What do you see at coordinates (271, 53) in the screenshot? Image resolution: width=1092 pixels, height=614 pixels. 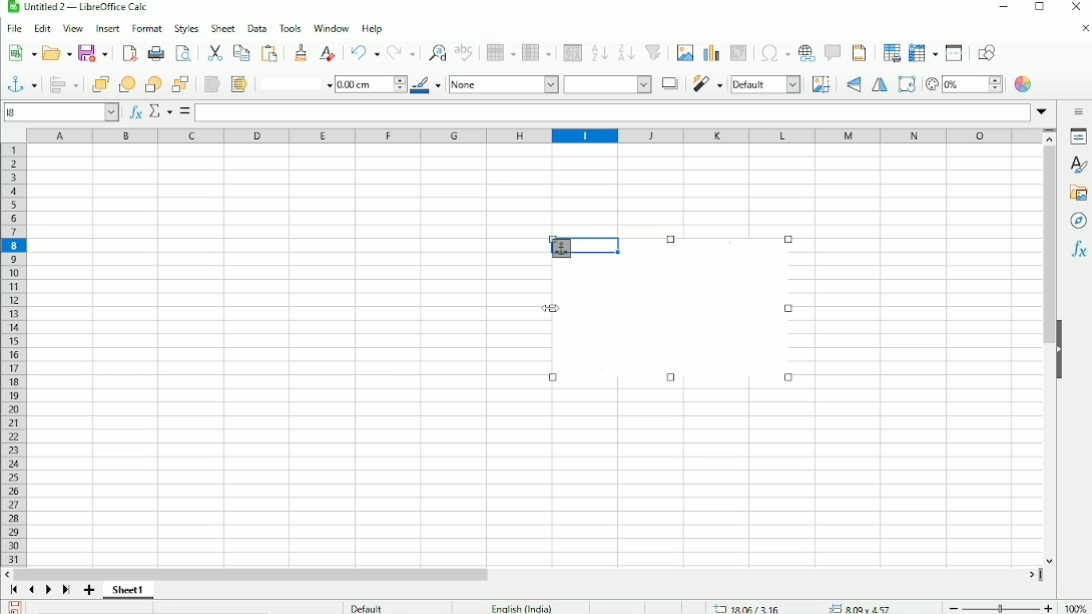 I see `Paste` at bounding box center [271, 53].